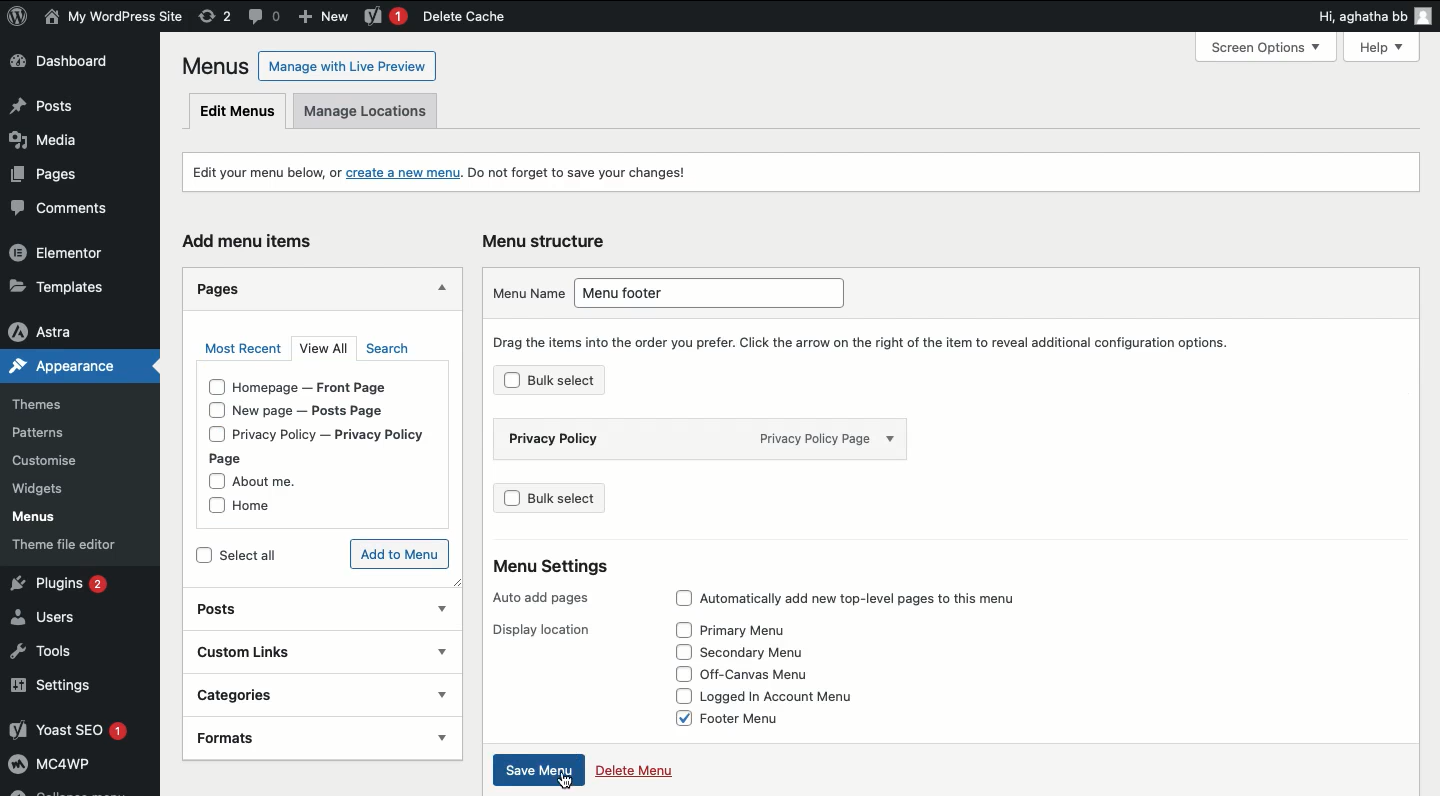 The height and width of the screenshot is (796, 1440). Describe the element at coordinates (538, 628) in the screenshot. I see `Display location` at that location.